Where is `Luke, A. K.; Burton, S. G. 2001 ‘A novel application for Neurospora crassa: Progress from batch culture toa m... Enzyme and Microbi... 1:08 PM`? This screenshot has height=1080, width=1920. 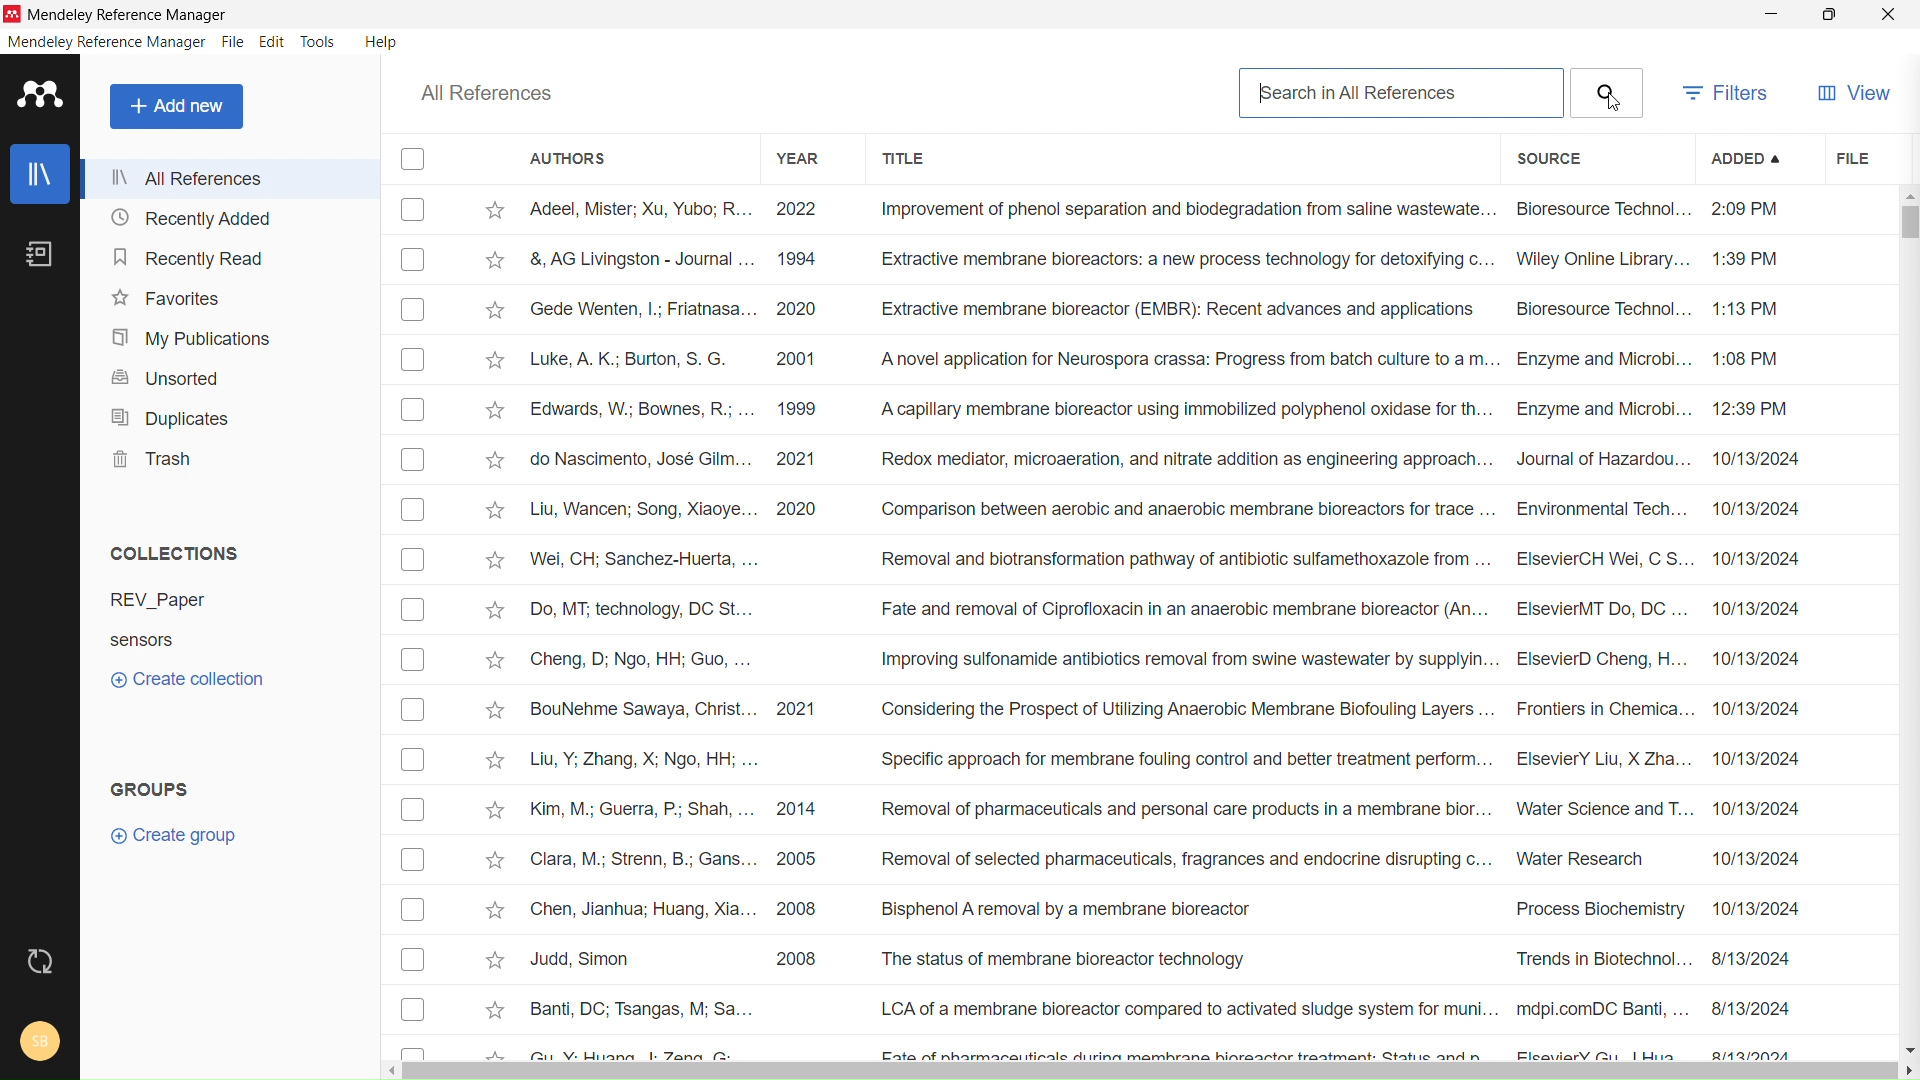 Luke, A. K.; Burton, S. G. 2001 ‘A novel application for Neurospora crassa: Progress from batch culture toa m... Enzyme and Microbi... 1:08 PM is located at coordinates (1177, 358).